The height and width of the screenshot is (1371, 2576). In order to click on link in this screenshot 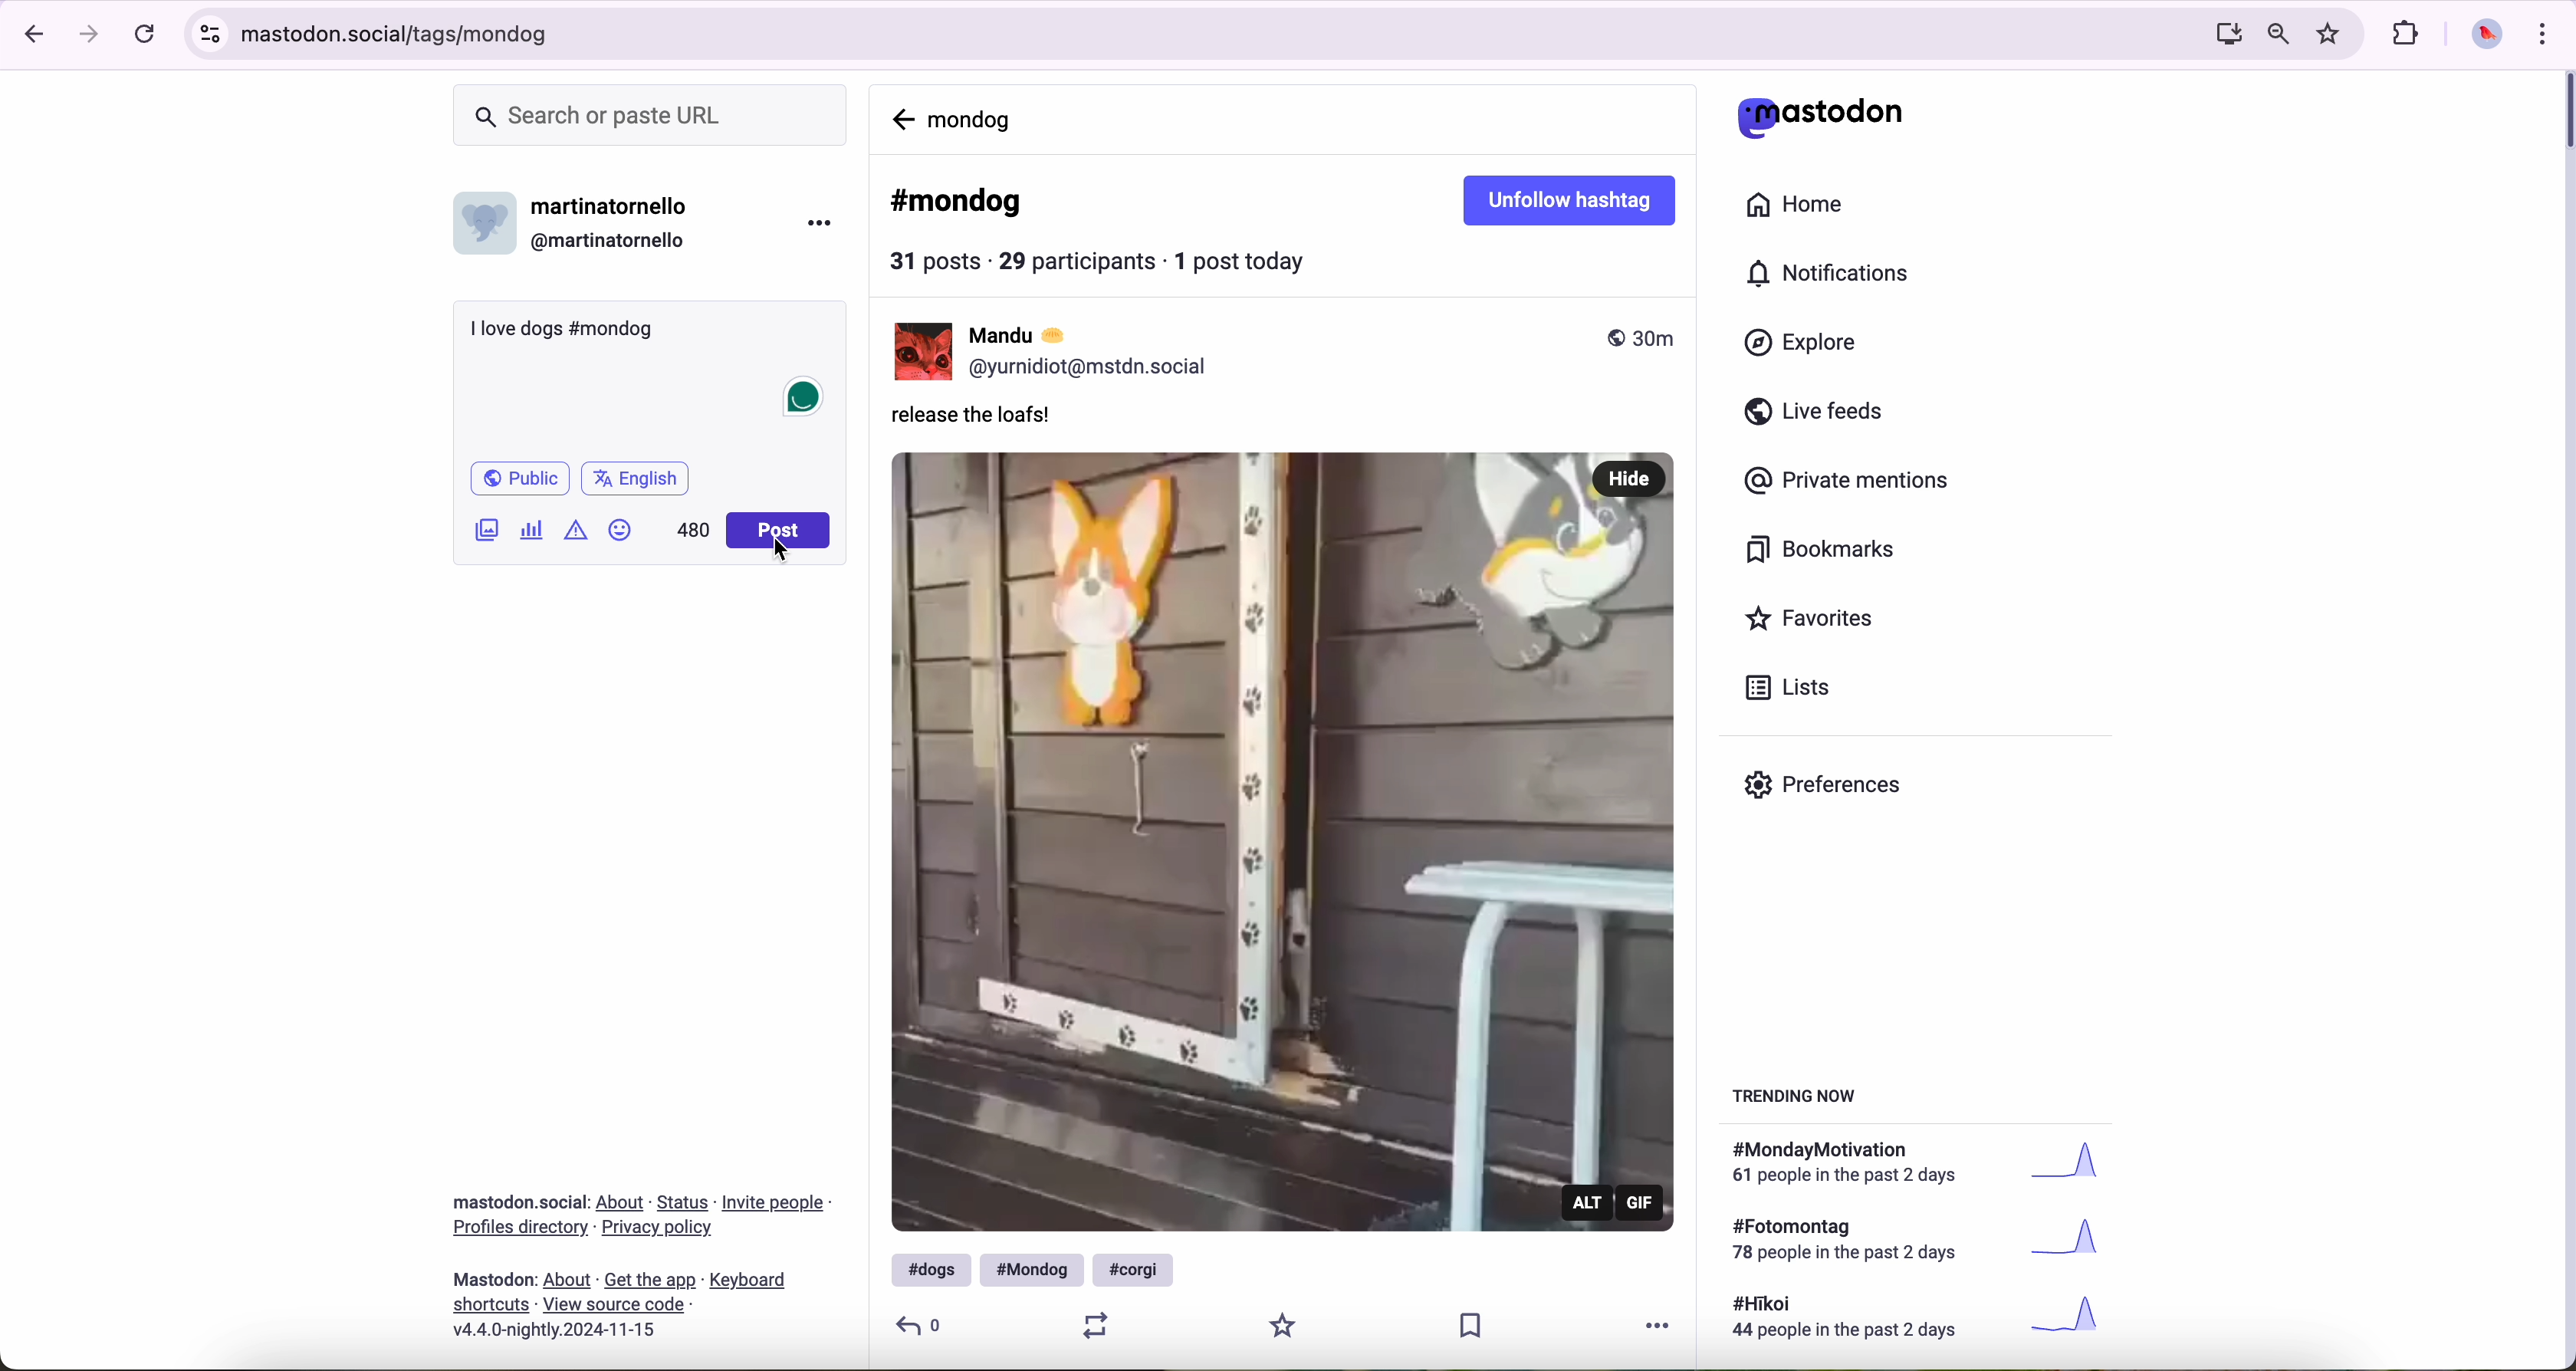, I will do `click(748, 1283)`.